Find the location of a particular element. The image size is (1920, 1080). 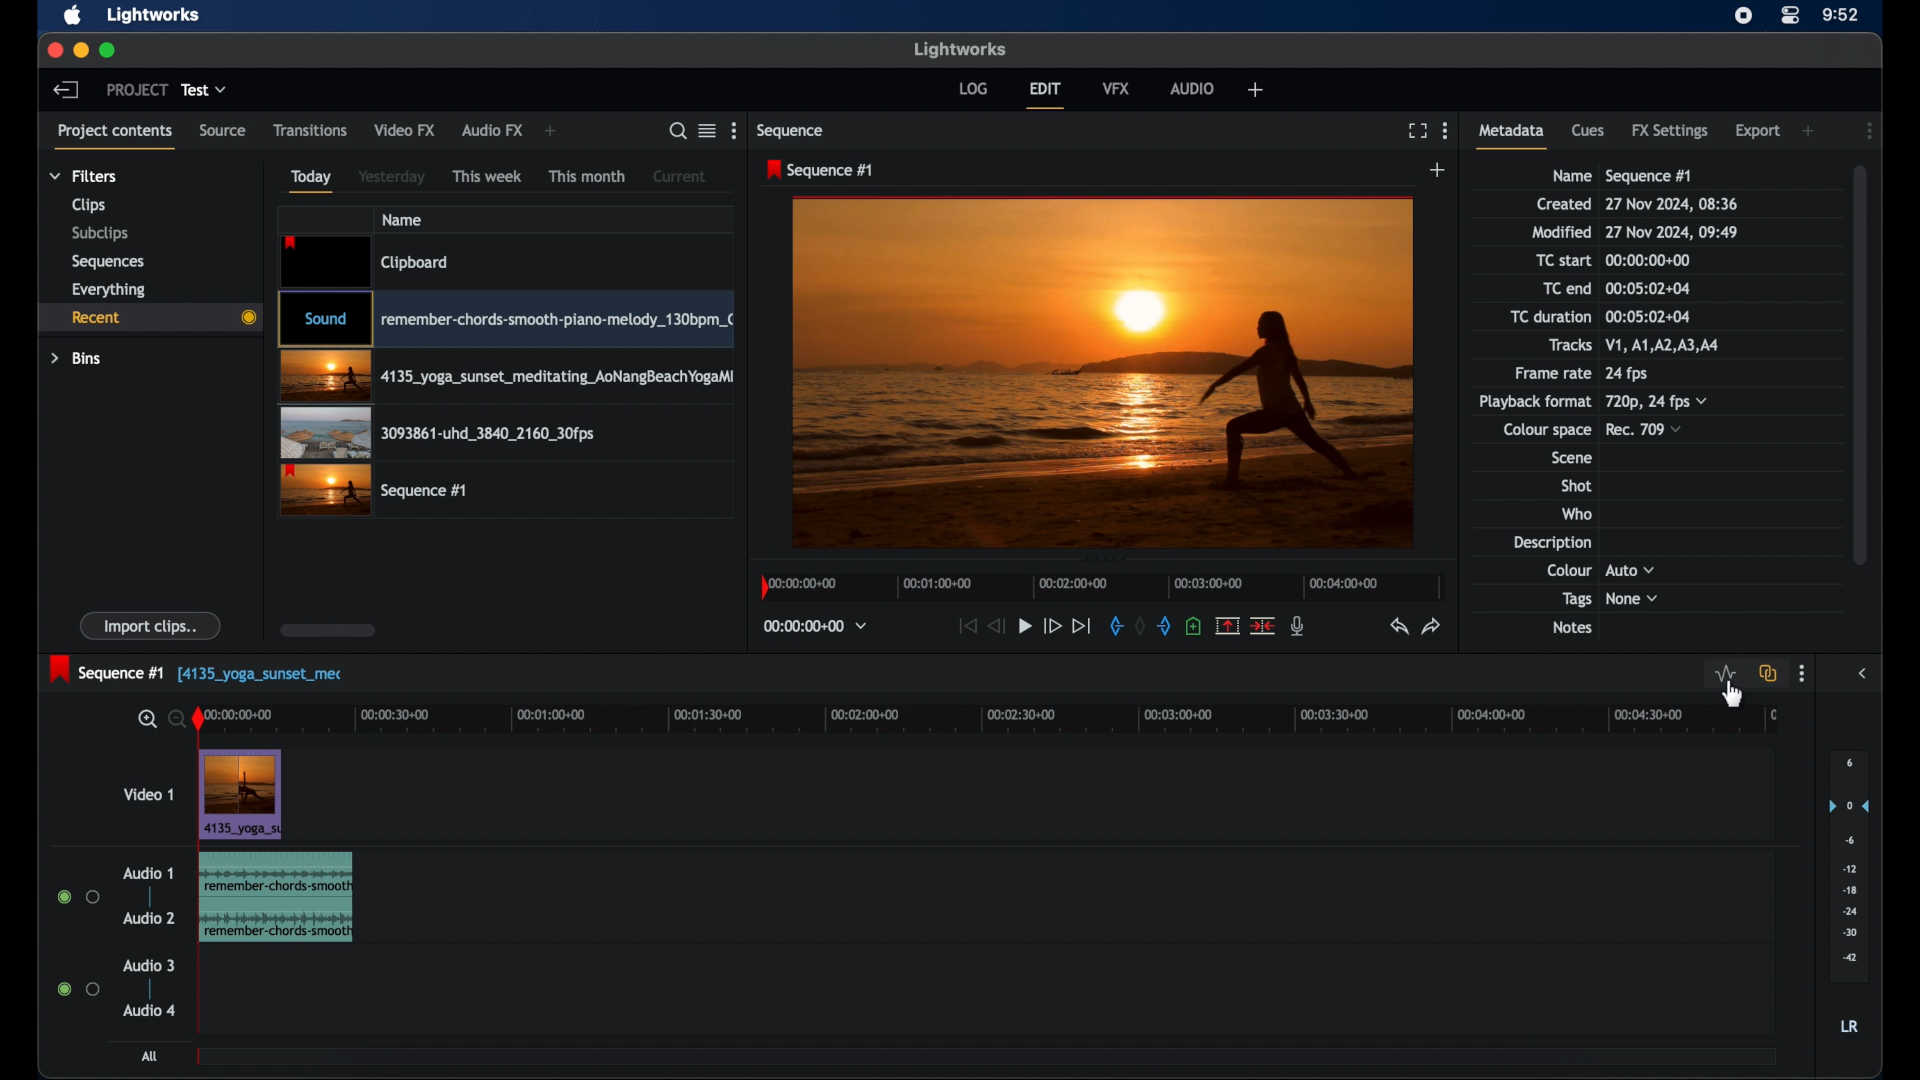

fast forward is located at coordinates (1052, 626).